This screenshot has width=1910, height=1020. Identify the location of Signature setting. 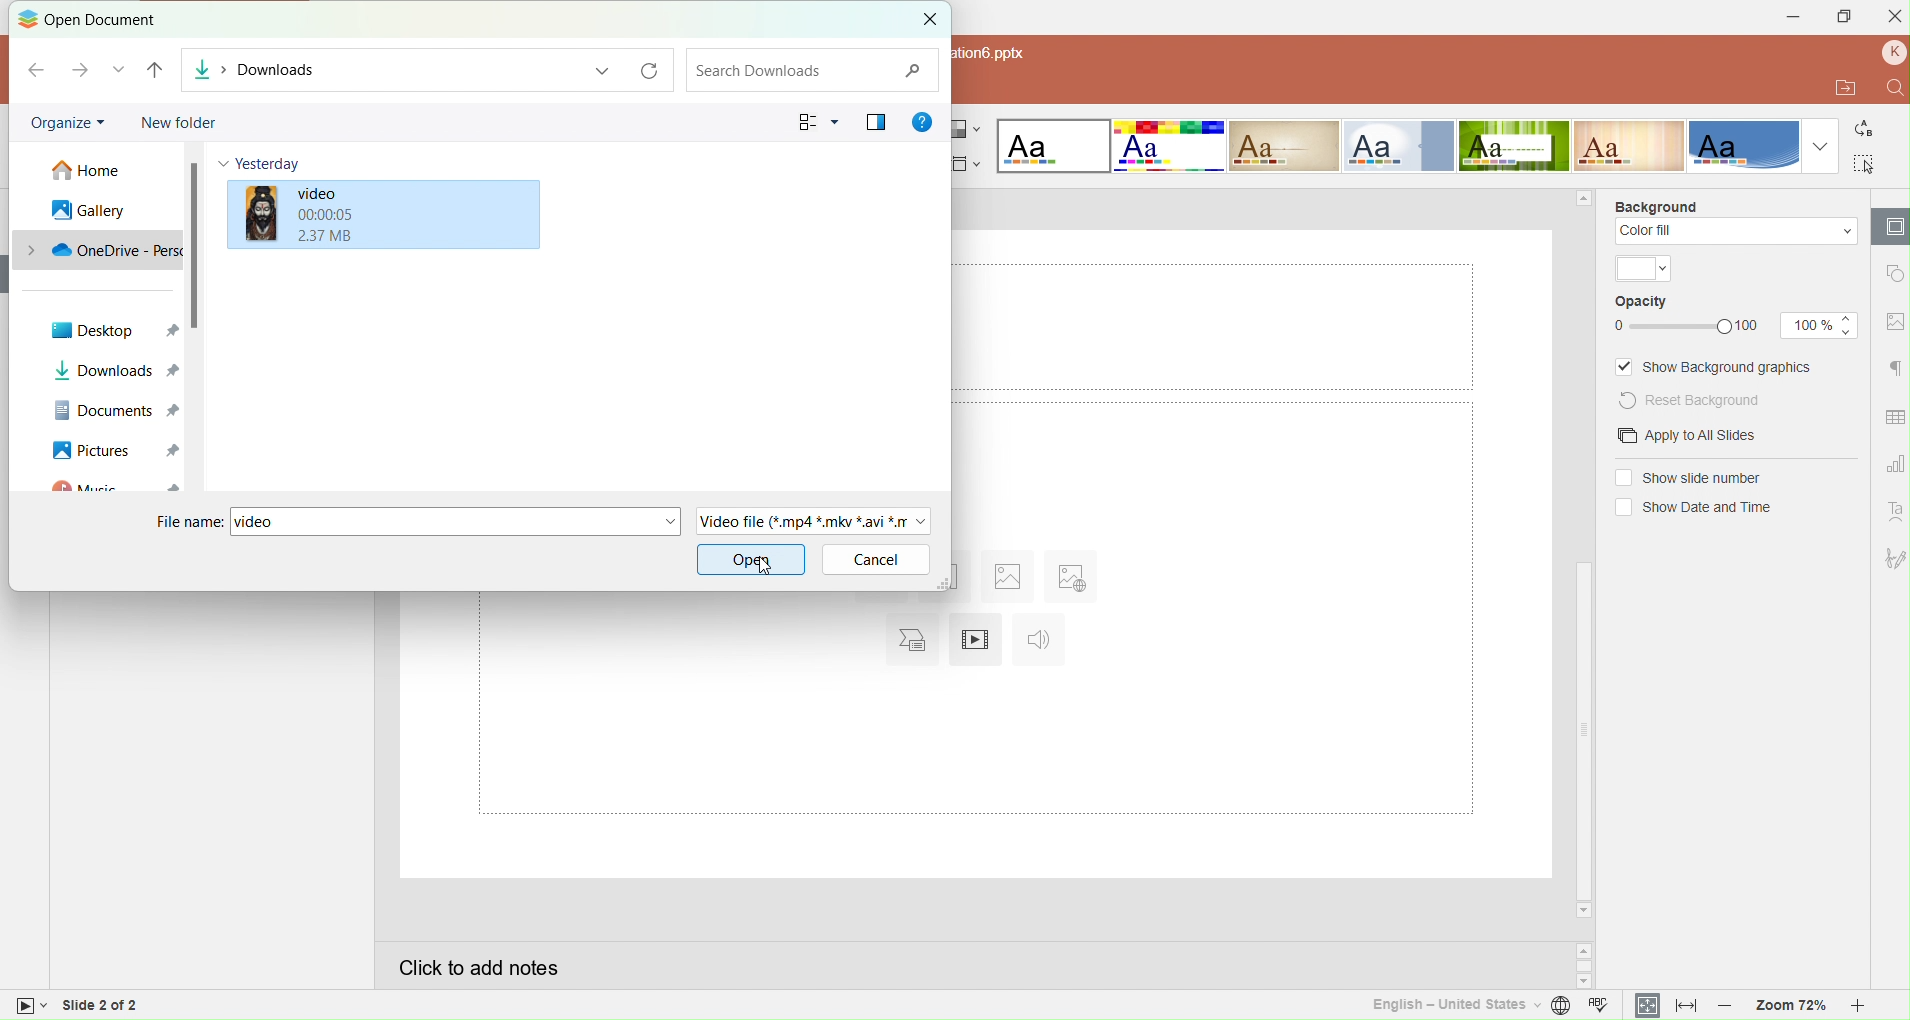
(1892, 554).